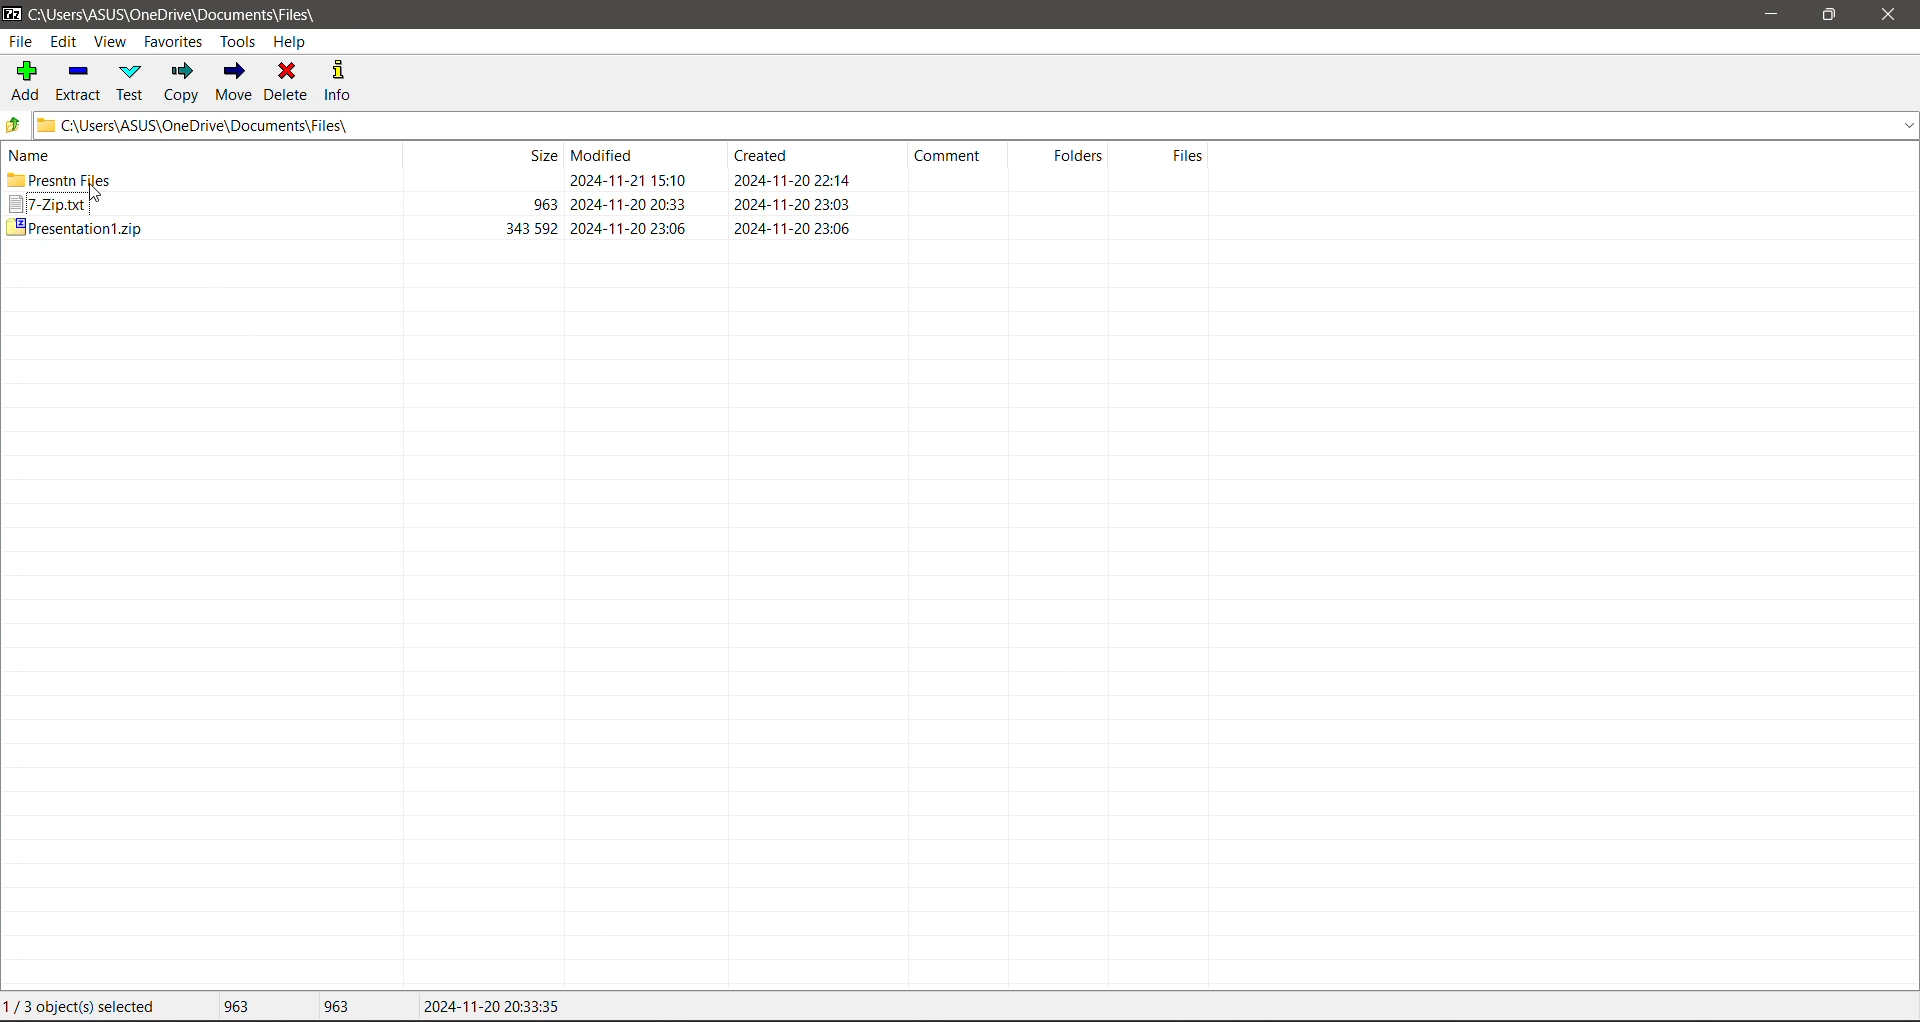 The width and height of the screenshot is (1920, 1022). What do you see at coordinates (1890, 15) in the screenshot?
I see `Close` at bounding box center [1890, 15].